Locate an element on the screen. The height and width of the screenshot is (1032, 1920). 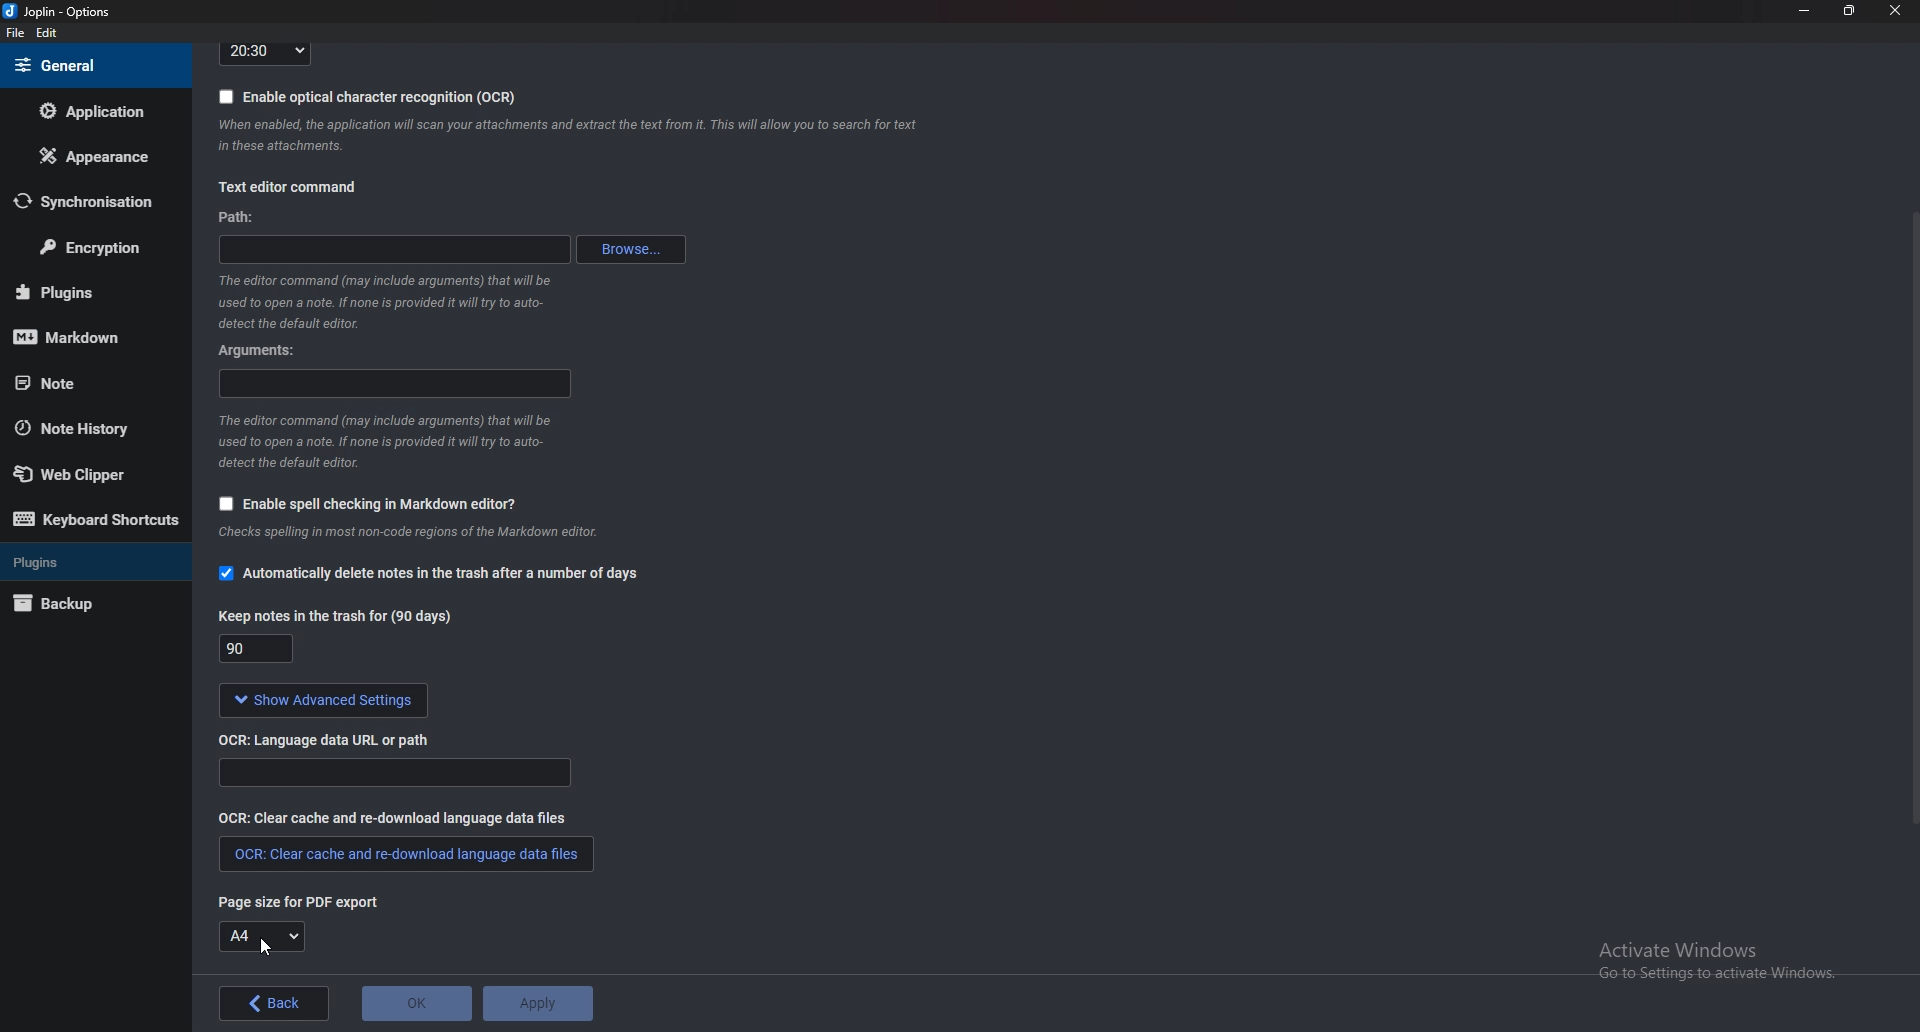
Info on editor command is located at coordinates (384, 441).